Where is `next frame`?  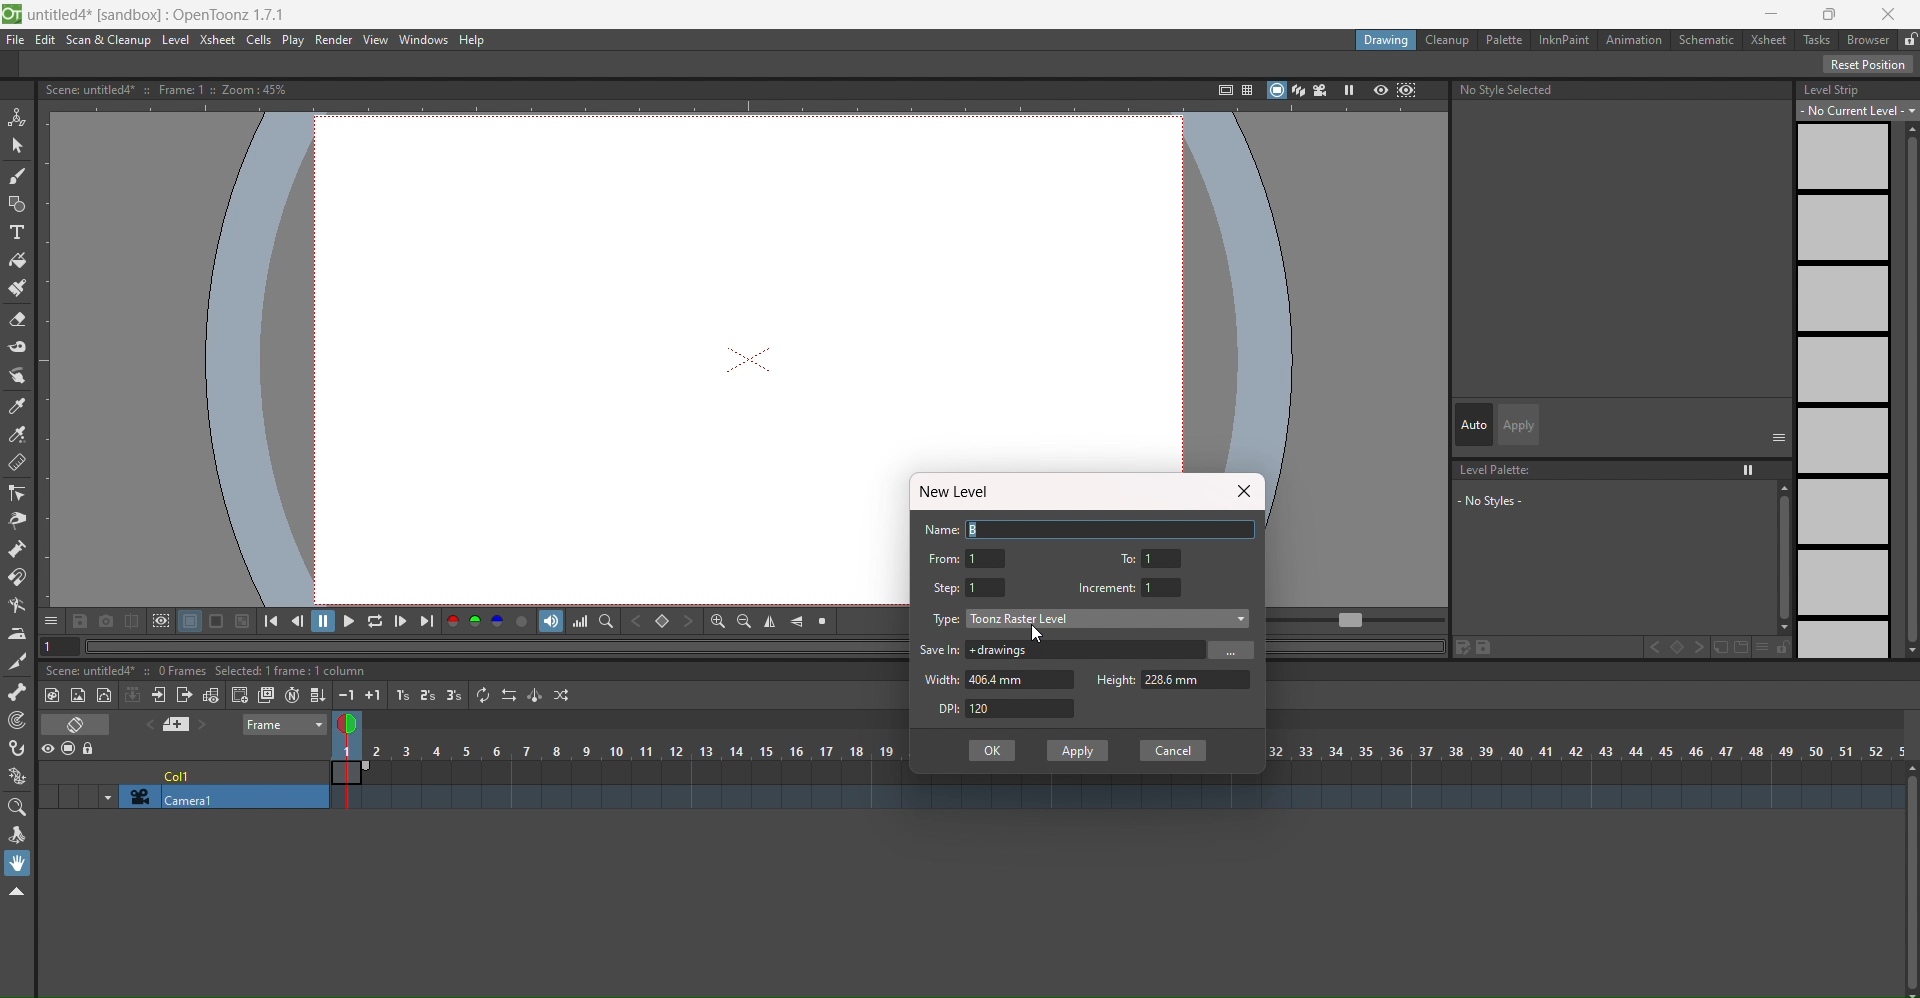 next frame is located at coordinates (401, 621).